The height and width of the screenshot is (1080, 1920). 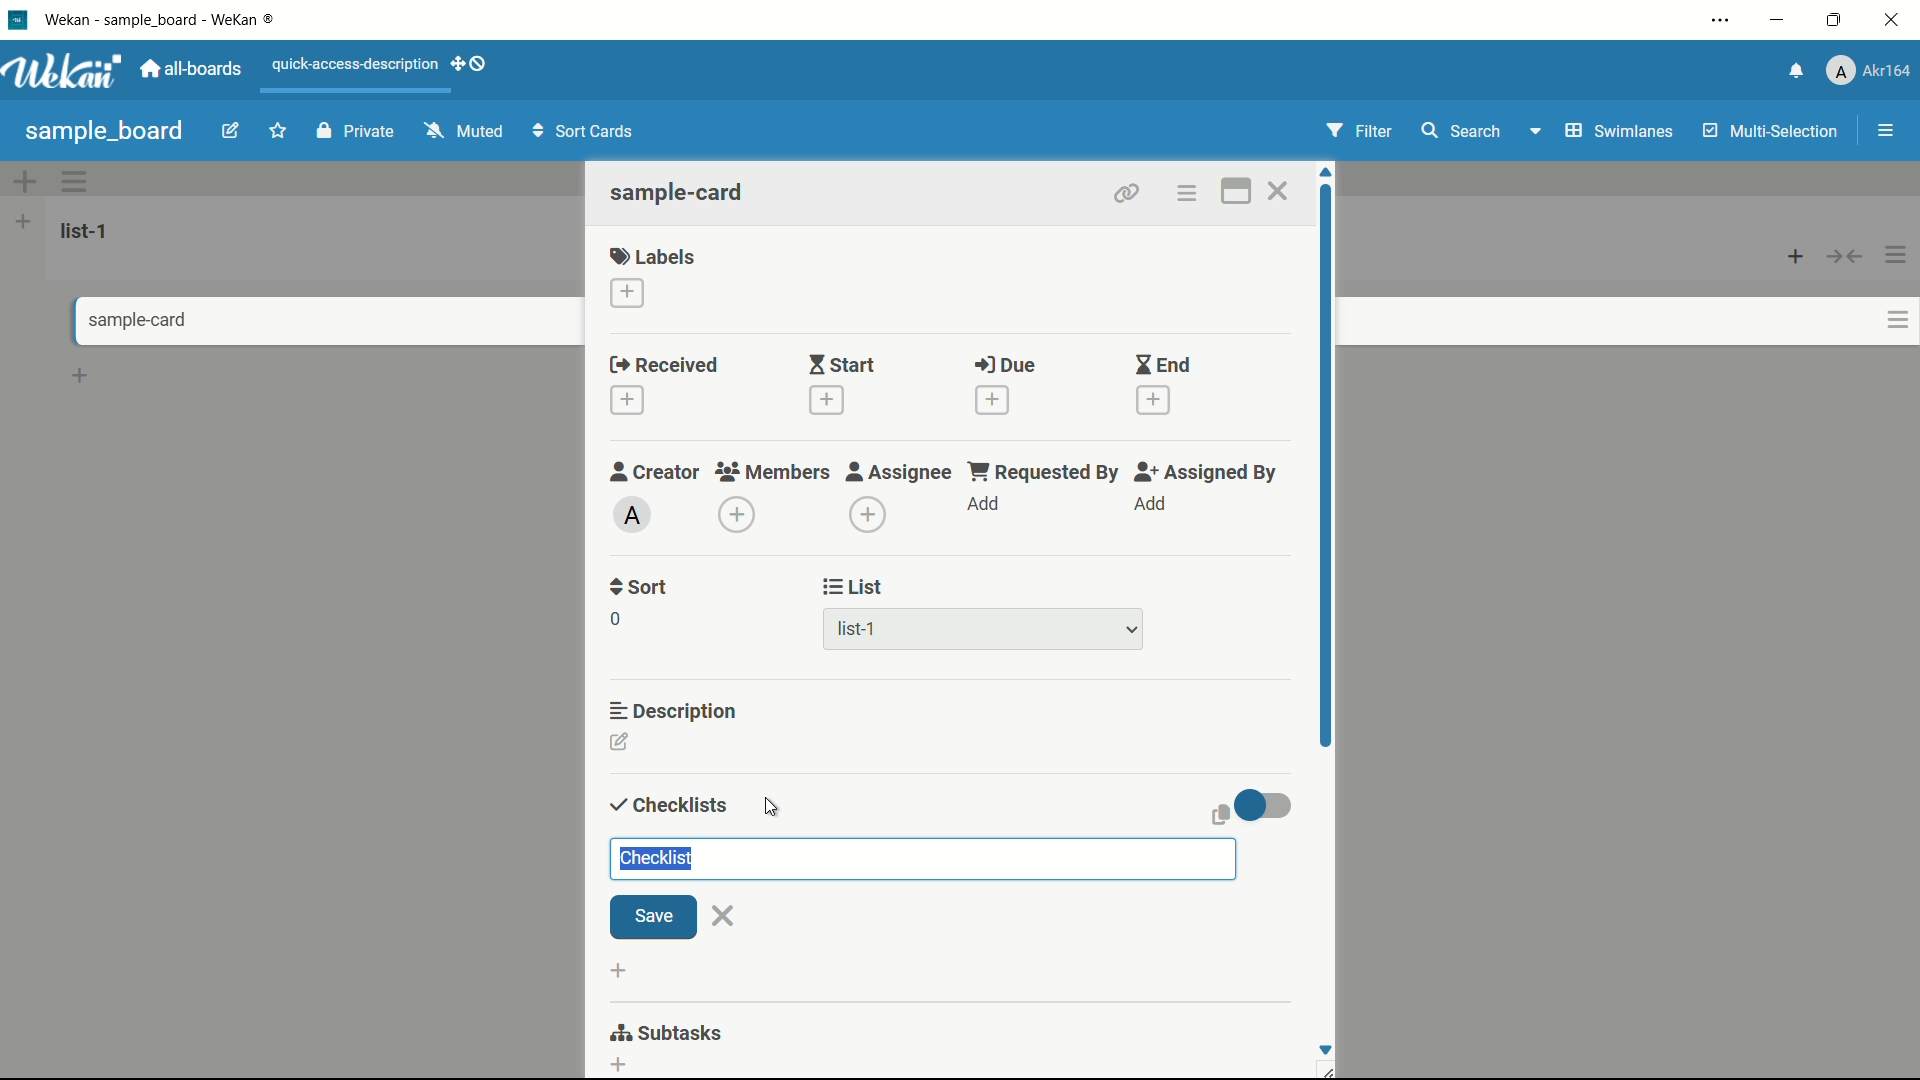 I want to click on minimize, so click(x=1775, y=21).